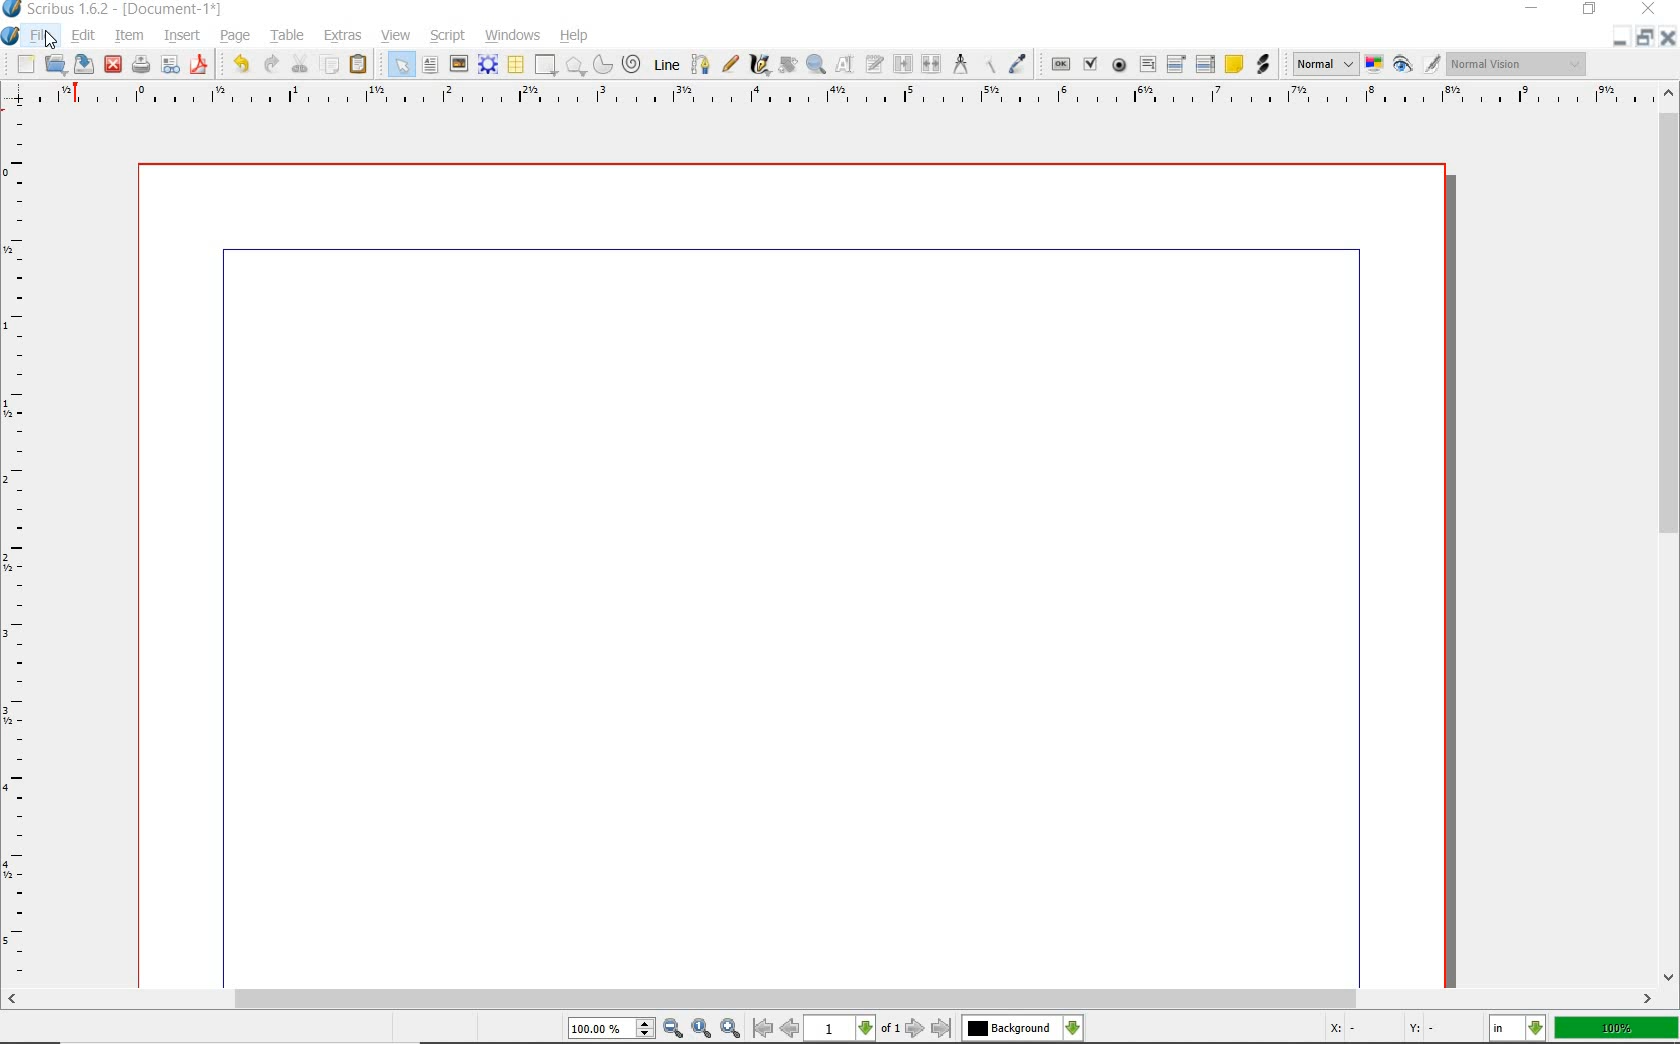 The width and height of the screenshot is (1680, 1044). What do you see at coordinates (52, 39) in the screenshot?
I see `cursor` at bounding box center [52, 39].